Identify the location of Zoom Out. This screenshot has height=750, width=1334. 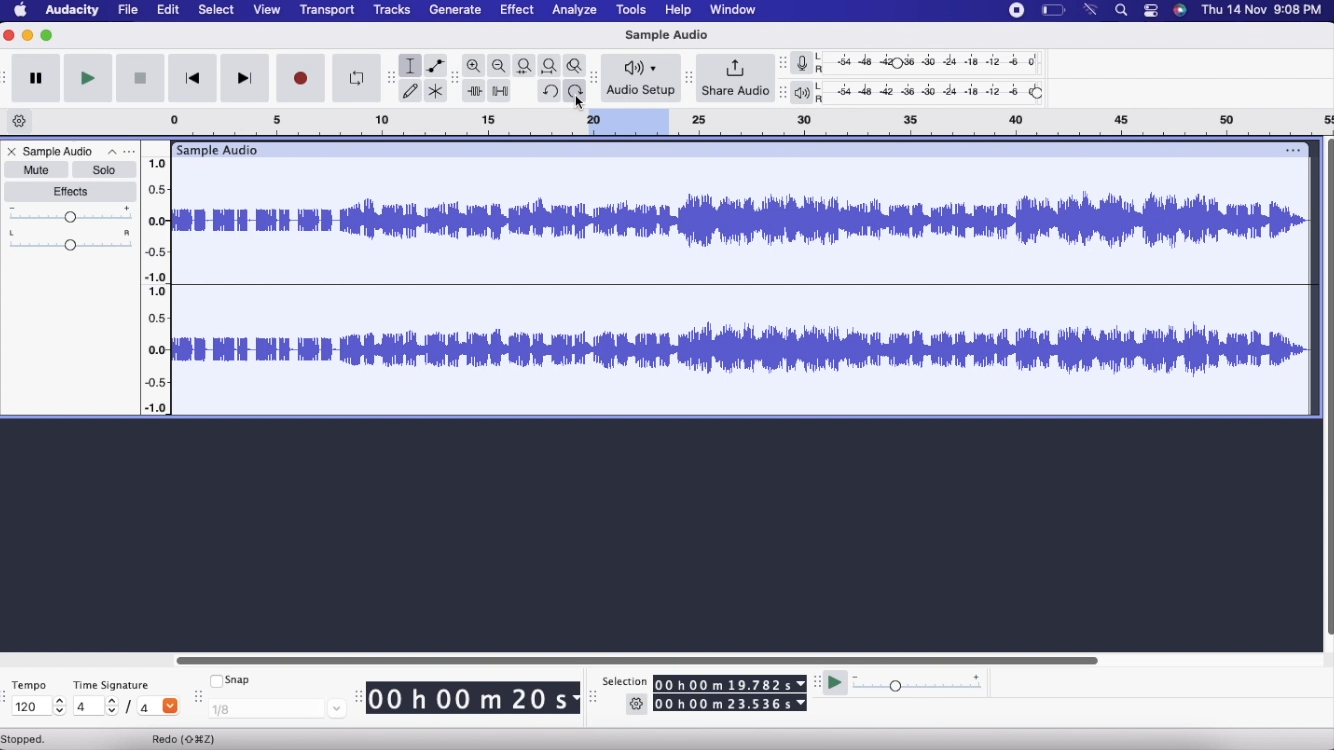
(499, 65).